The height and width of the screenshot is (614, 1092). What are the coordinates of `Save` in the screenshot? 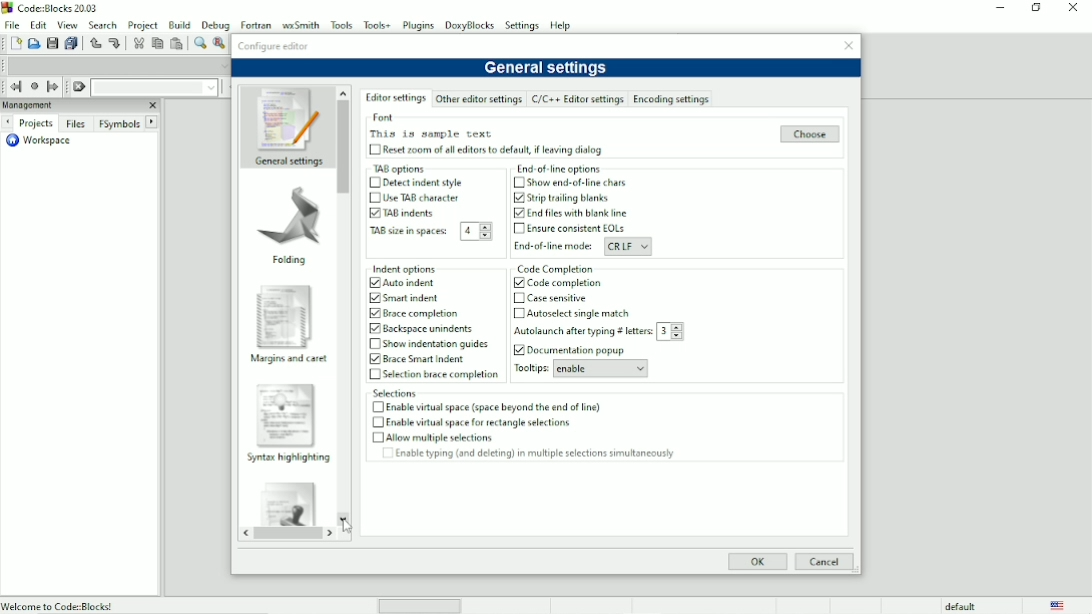 It's located at (51, 43).